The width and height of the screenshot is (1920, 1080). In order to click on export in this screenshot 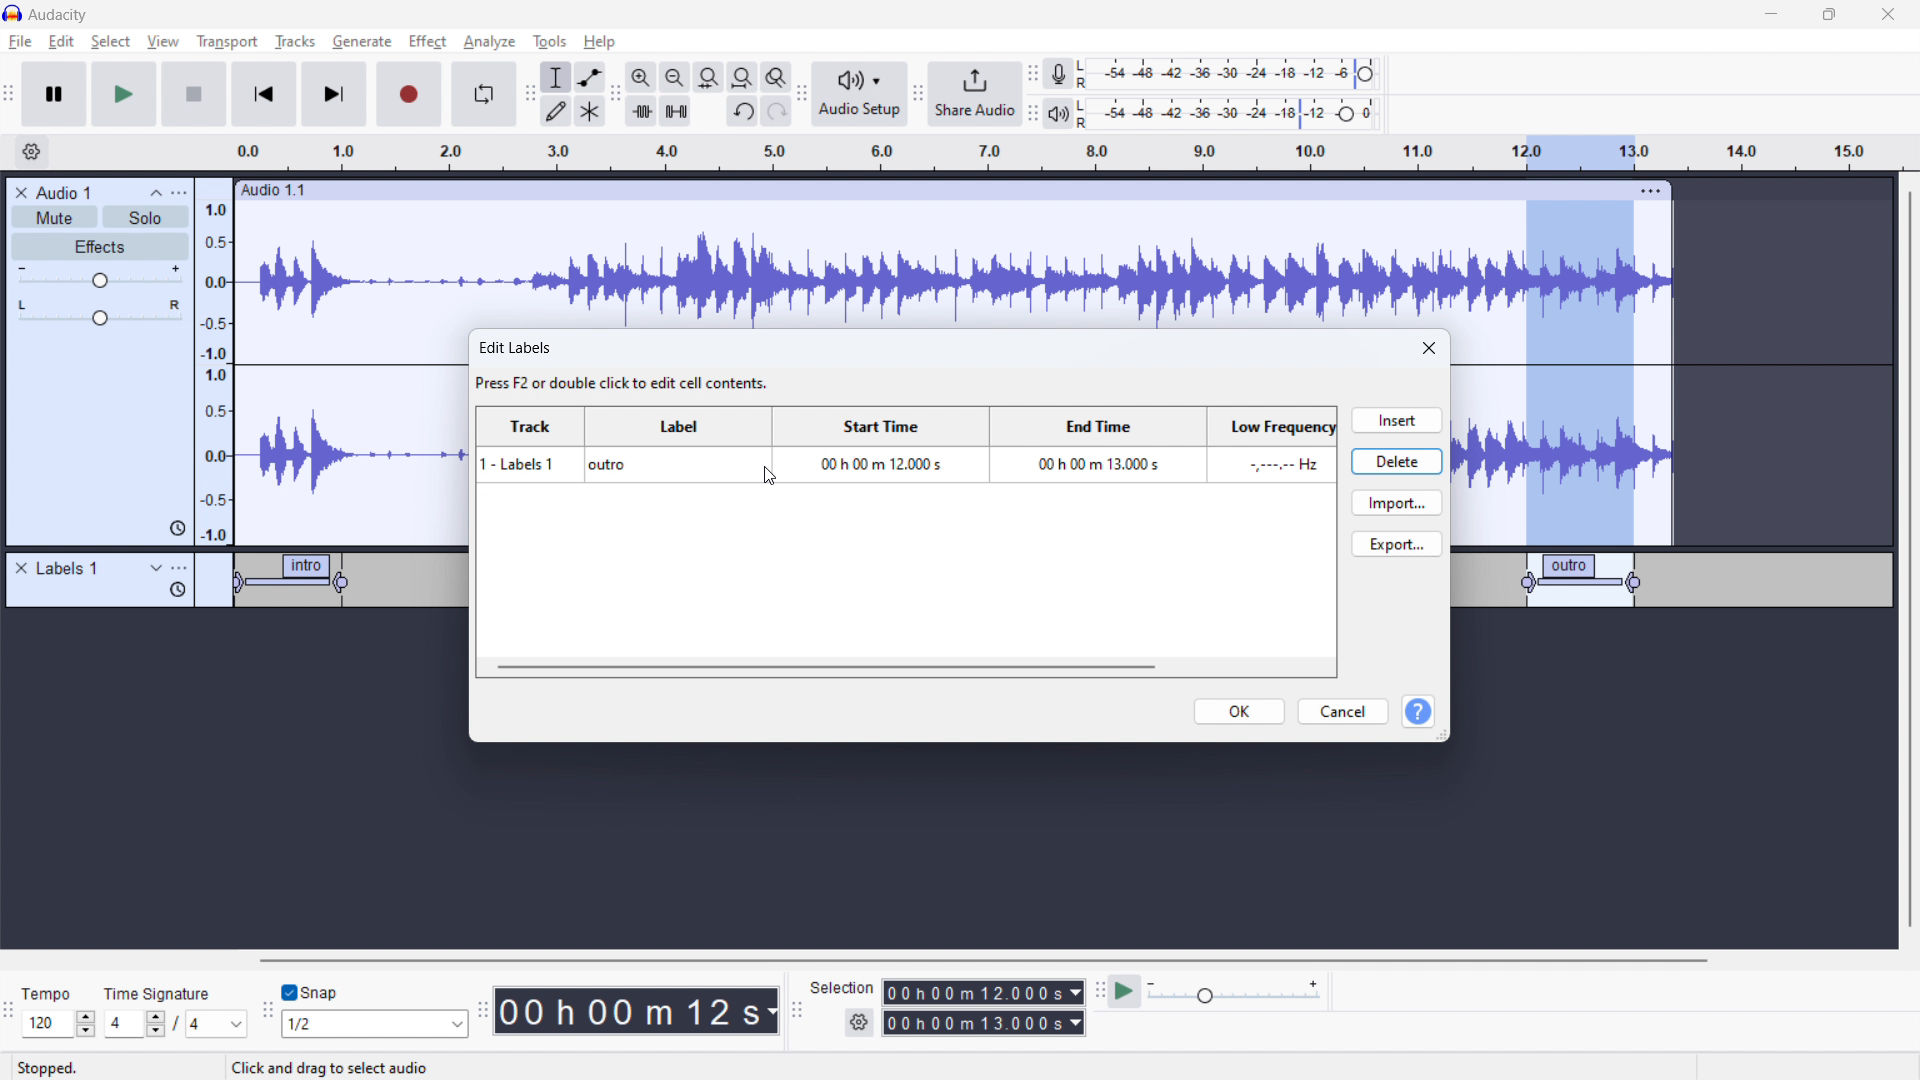, I will do `click(1397, 543)`.